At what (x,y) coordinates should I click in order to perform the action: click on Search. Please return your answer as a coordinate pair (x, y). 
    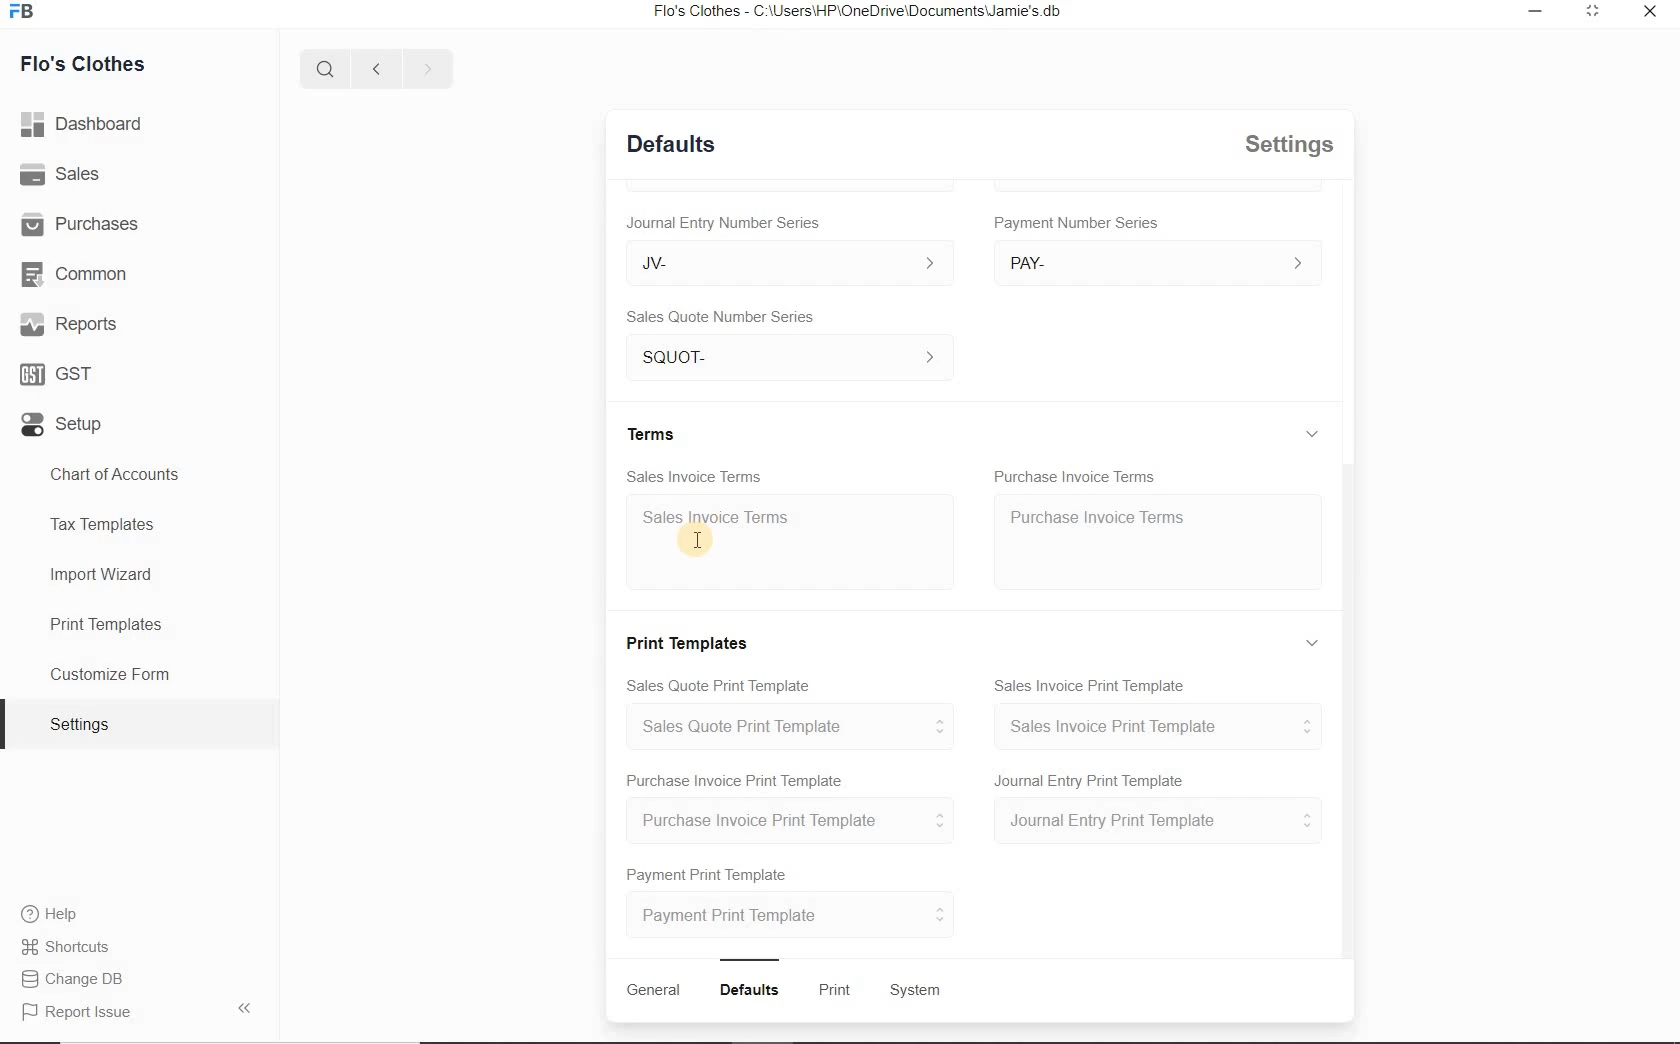
    Looking at the image, I should click on (322, 66).